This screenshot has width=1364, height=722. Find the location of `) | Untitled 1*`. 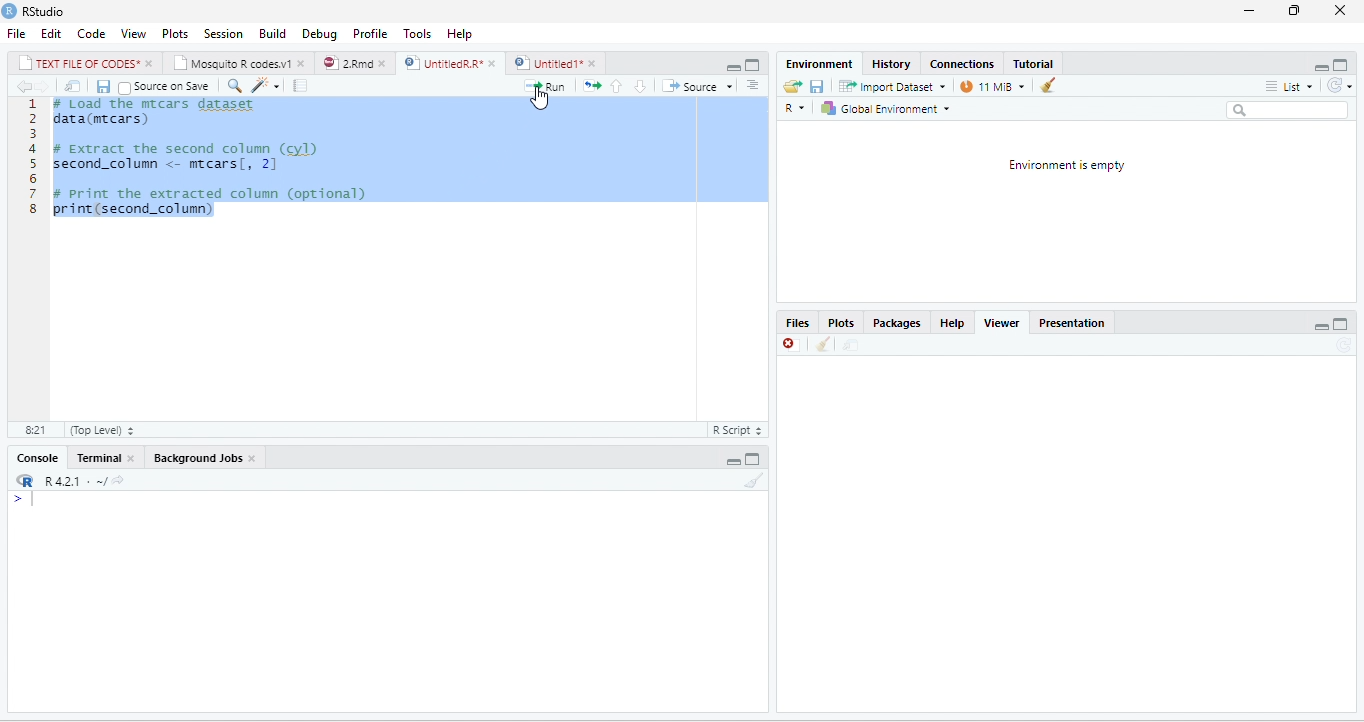

) | Untitled 1* is located at coordinates (547, 63).